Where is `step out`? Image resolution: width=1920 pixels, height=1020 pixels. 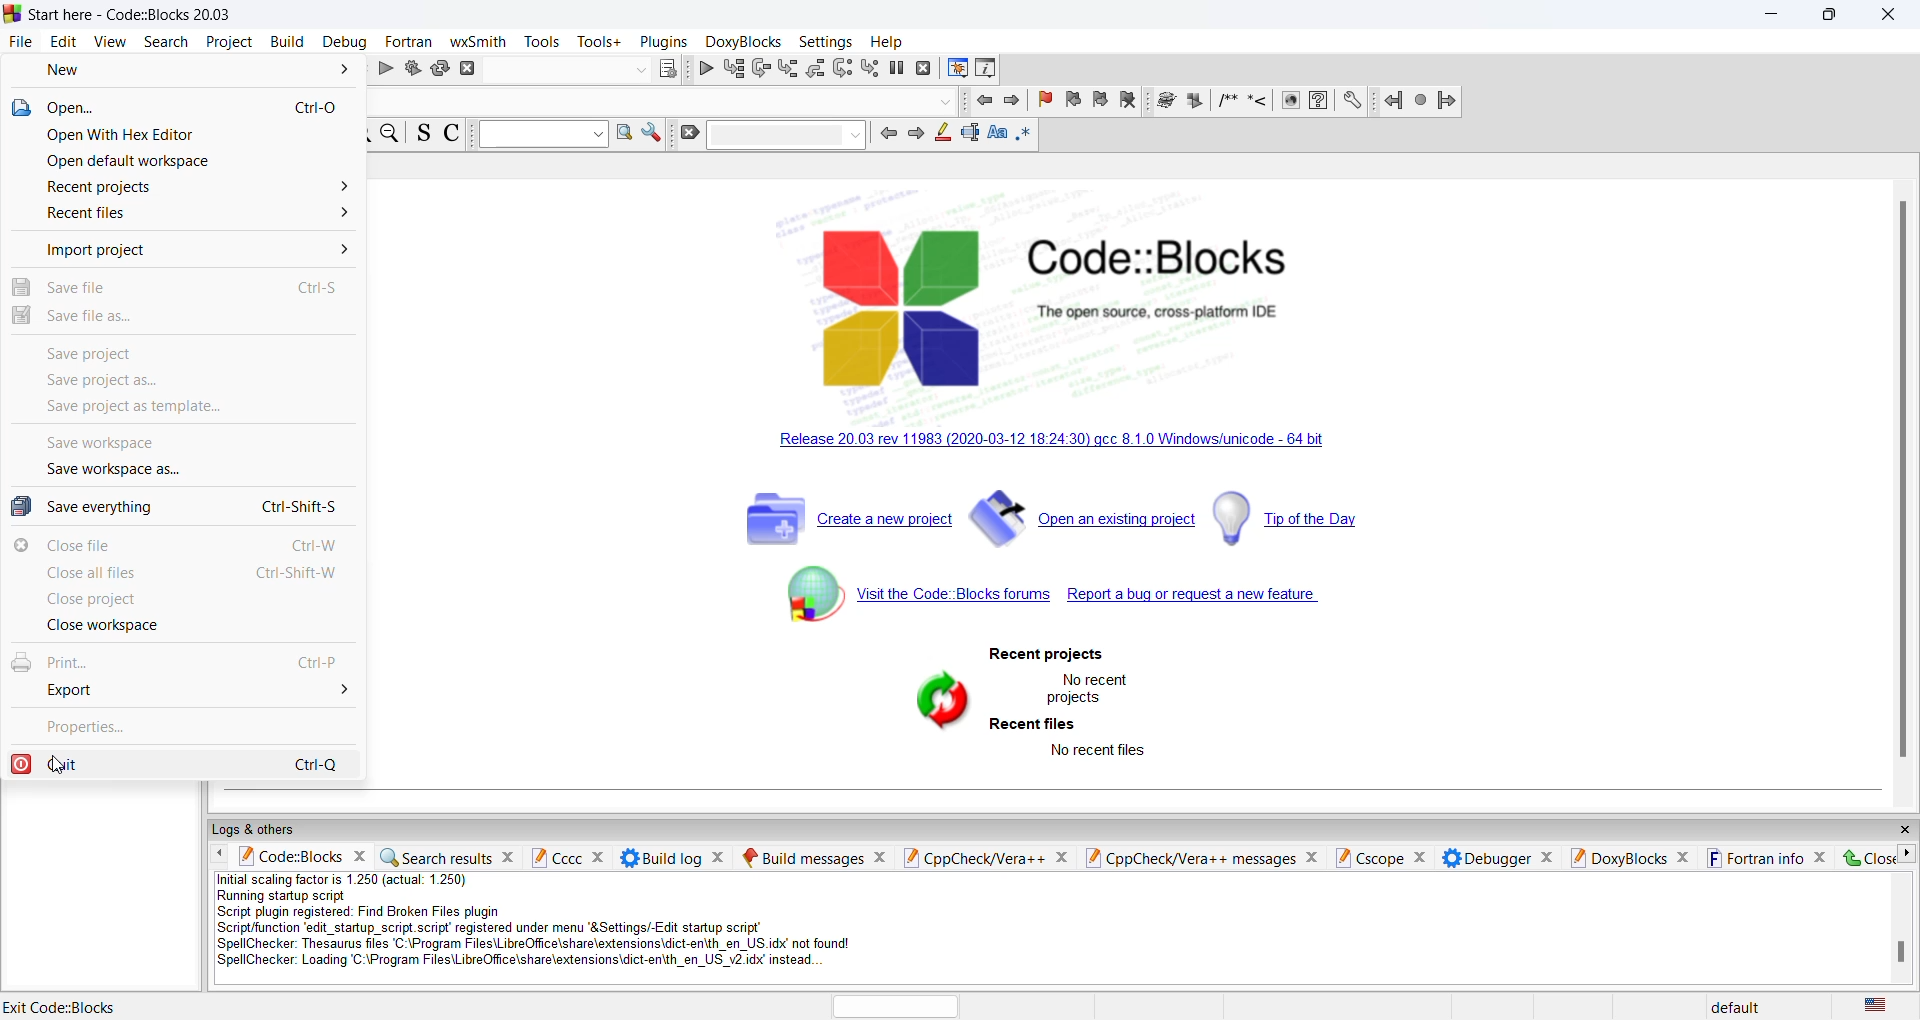
step out is located at coordinates (785, 68).